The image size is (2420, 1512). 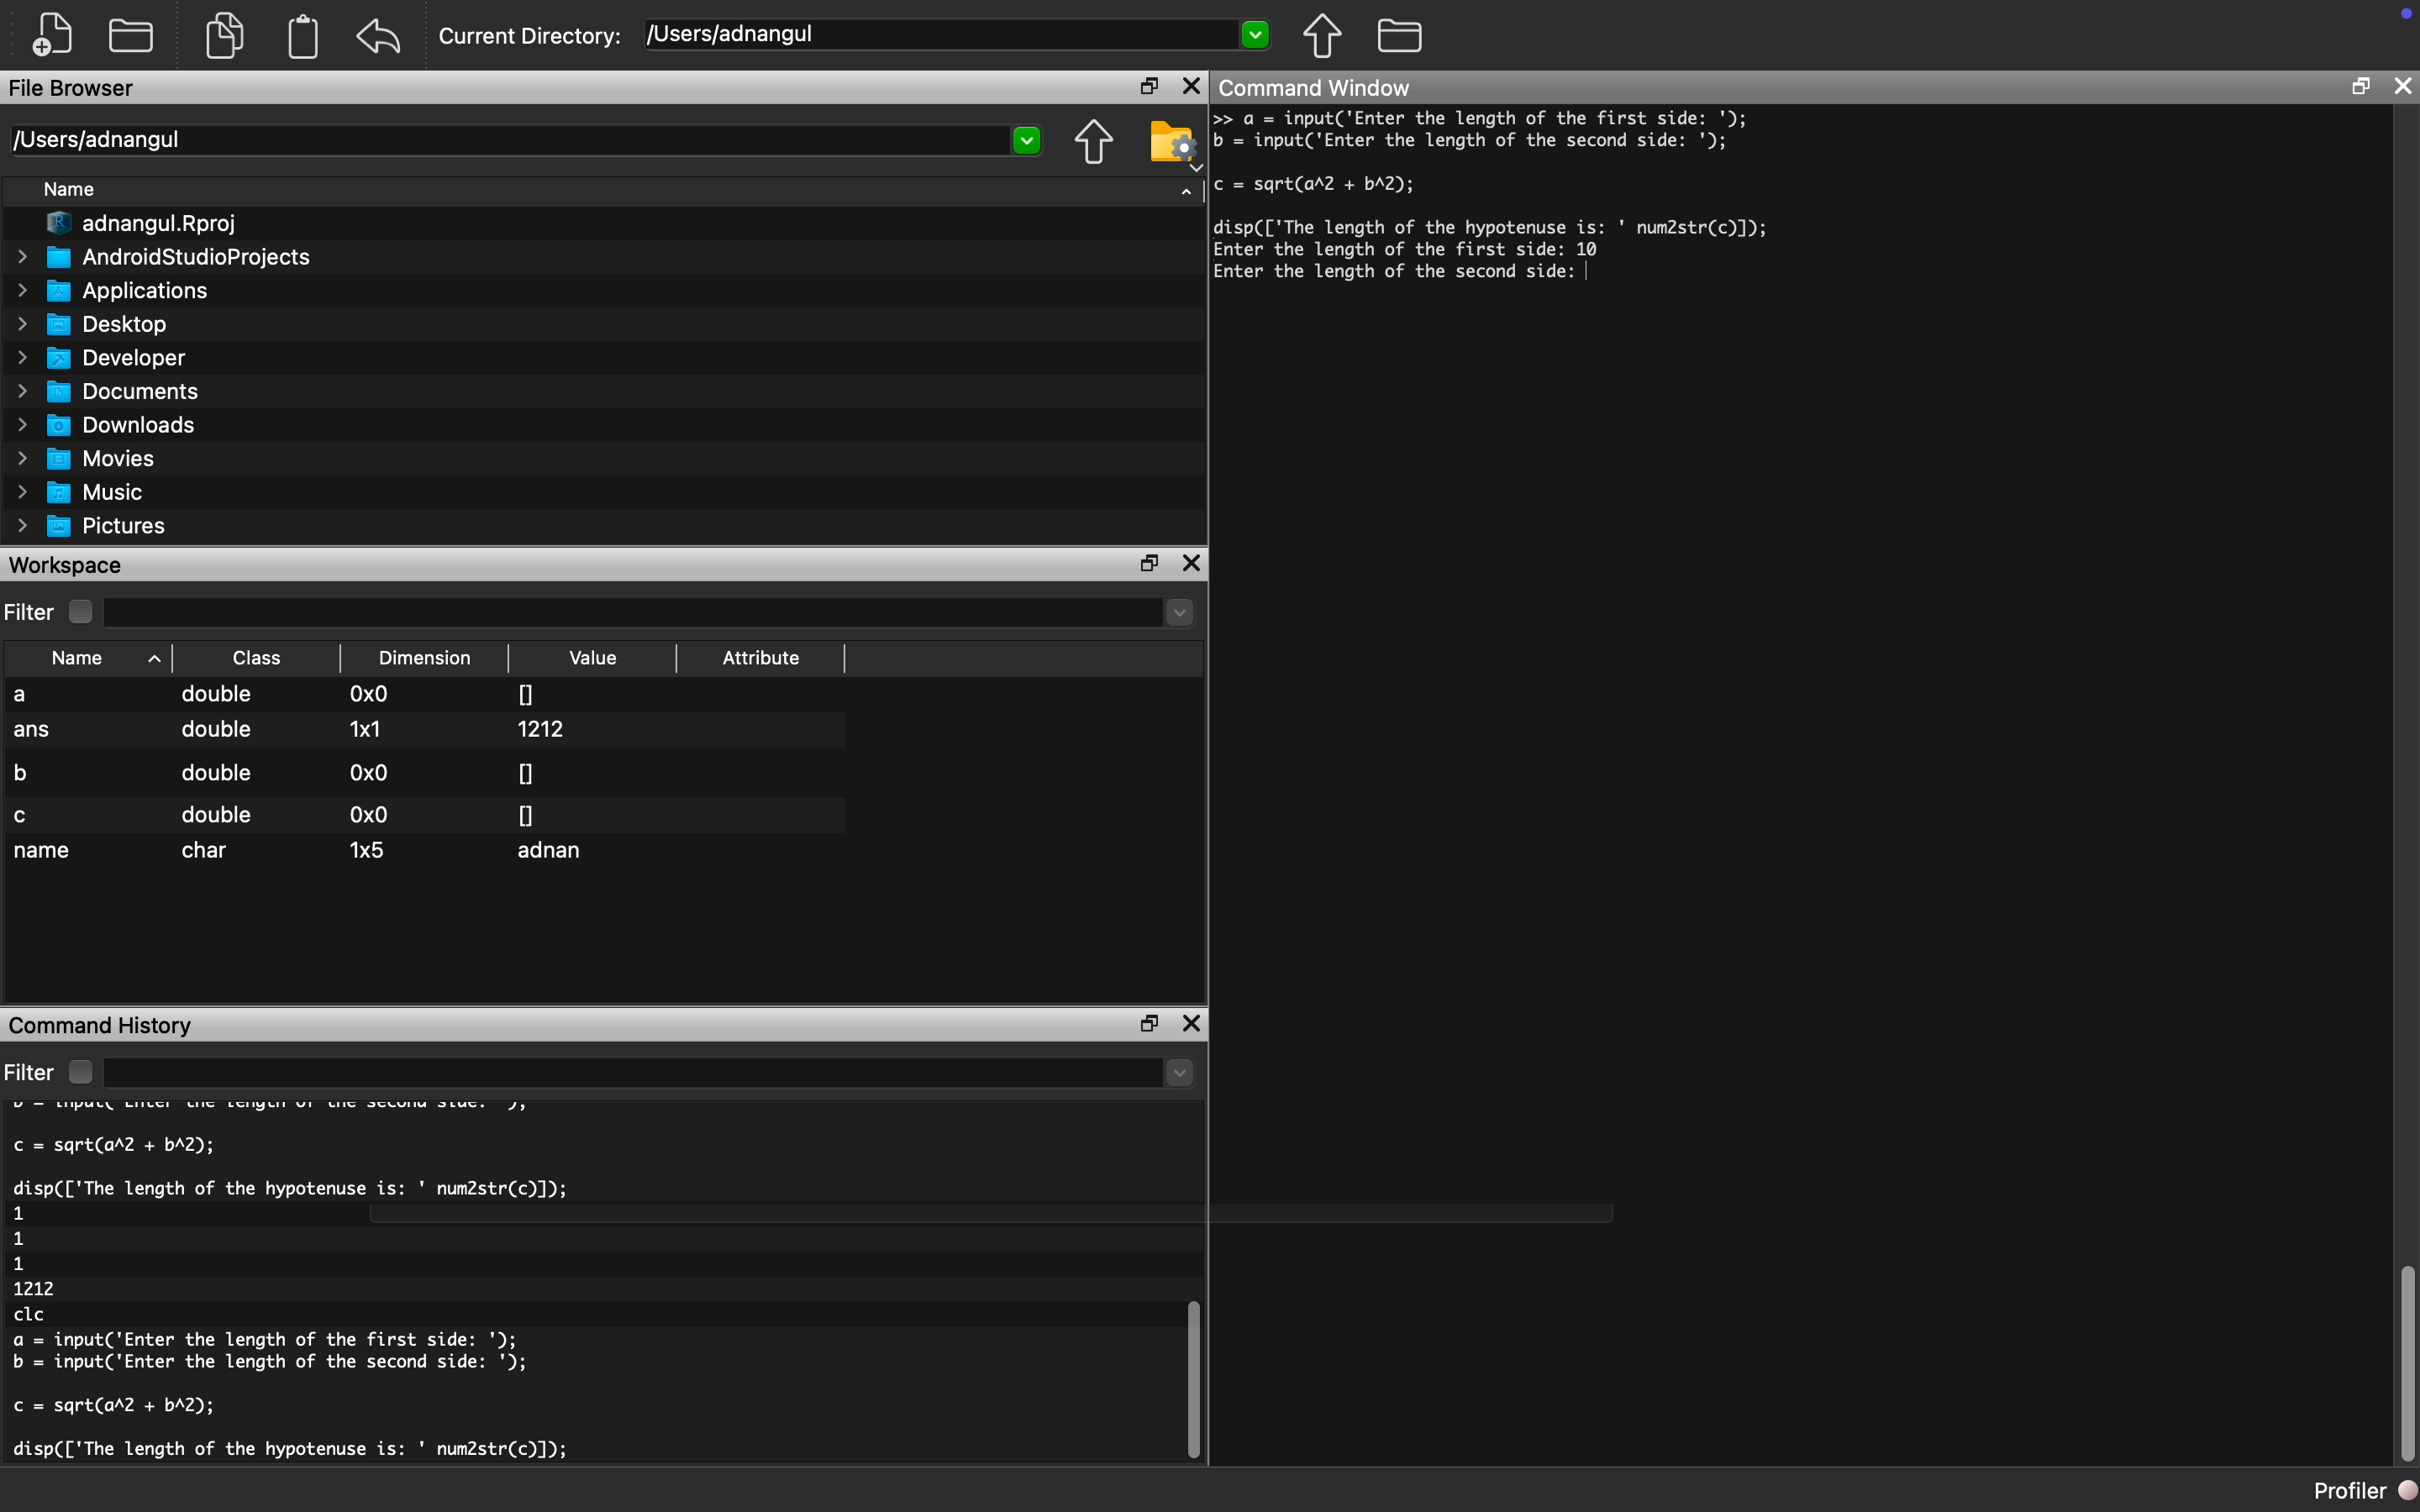 What do you see at coordinates (1191, 87) in the screenshot?
I see `close` at bounding box center [1191, 87].